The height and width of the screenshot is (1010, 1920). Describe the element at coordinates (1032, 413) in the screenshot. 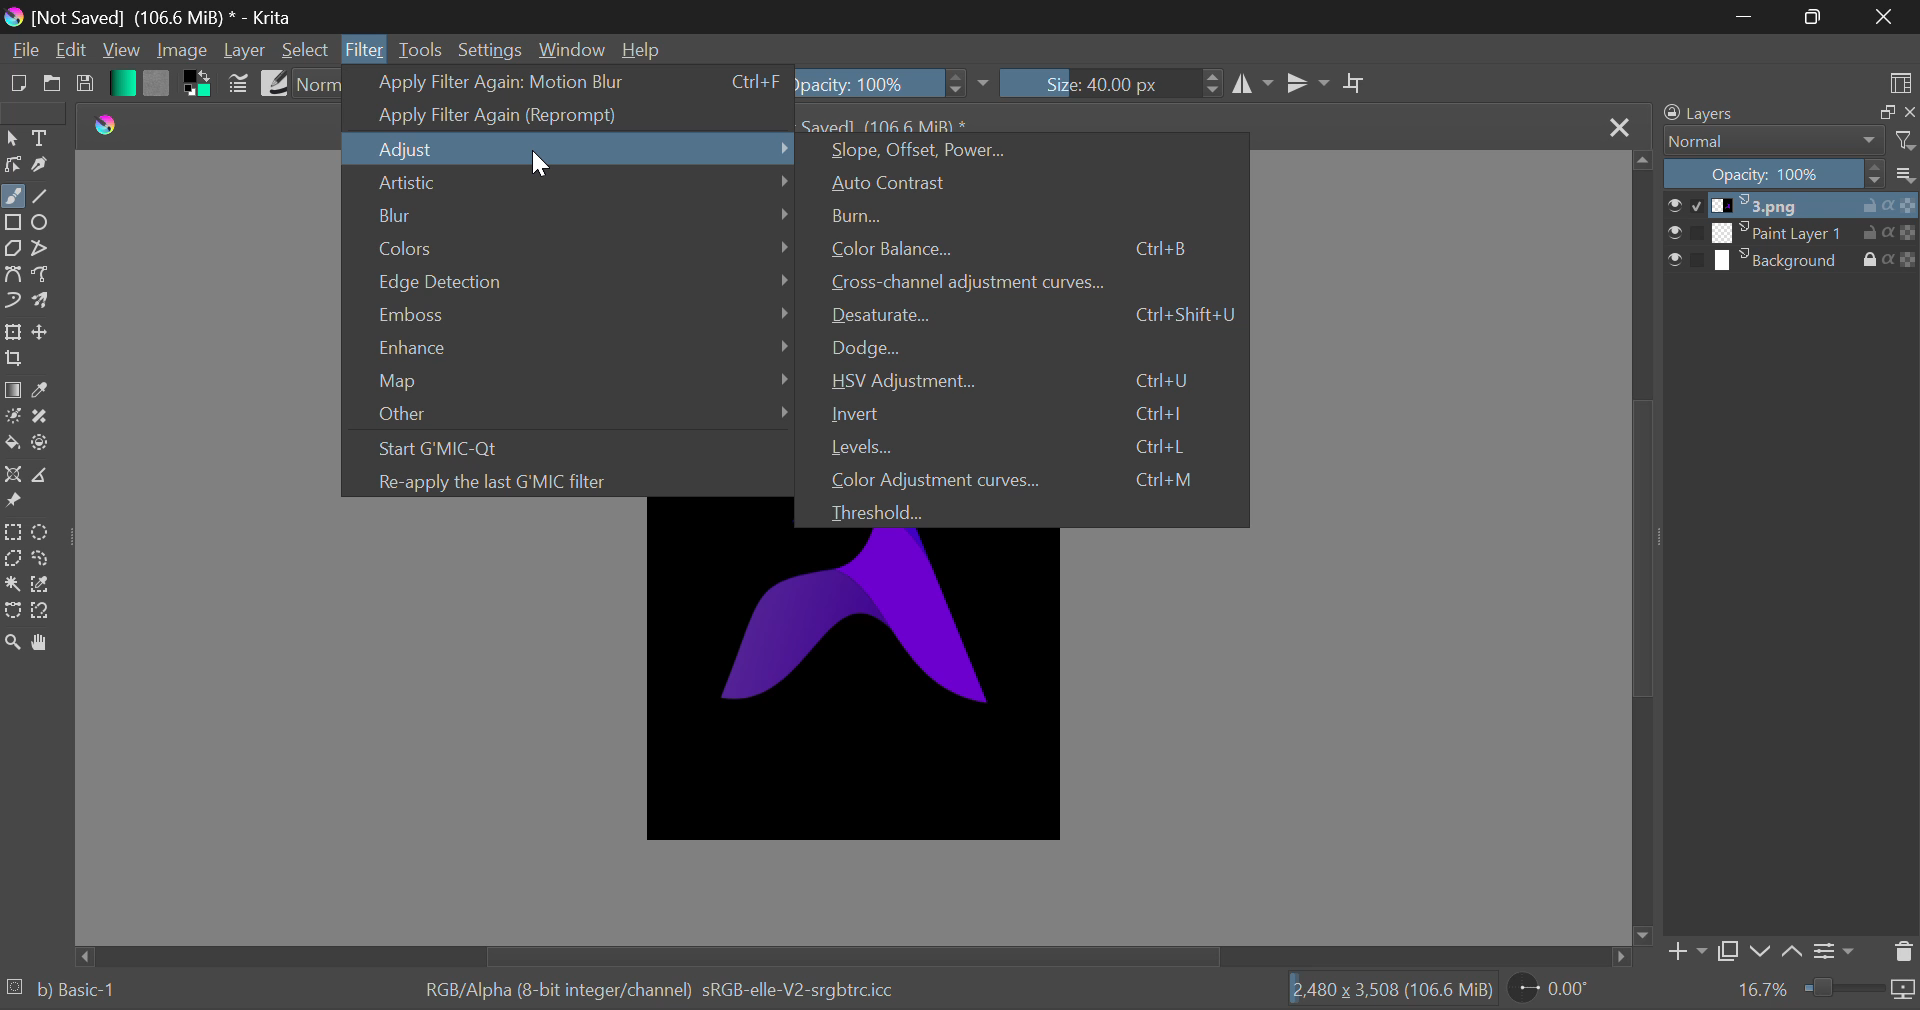

I see `Invert` at that location.